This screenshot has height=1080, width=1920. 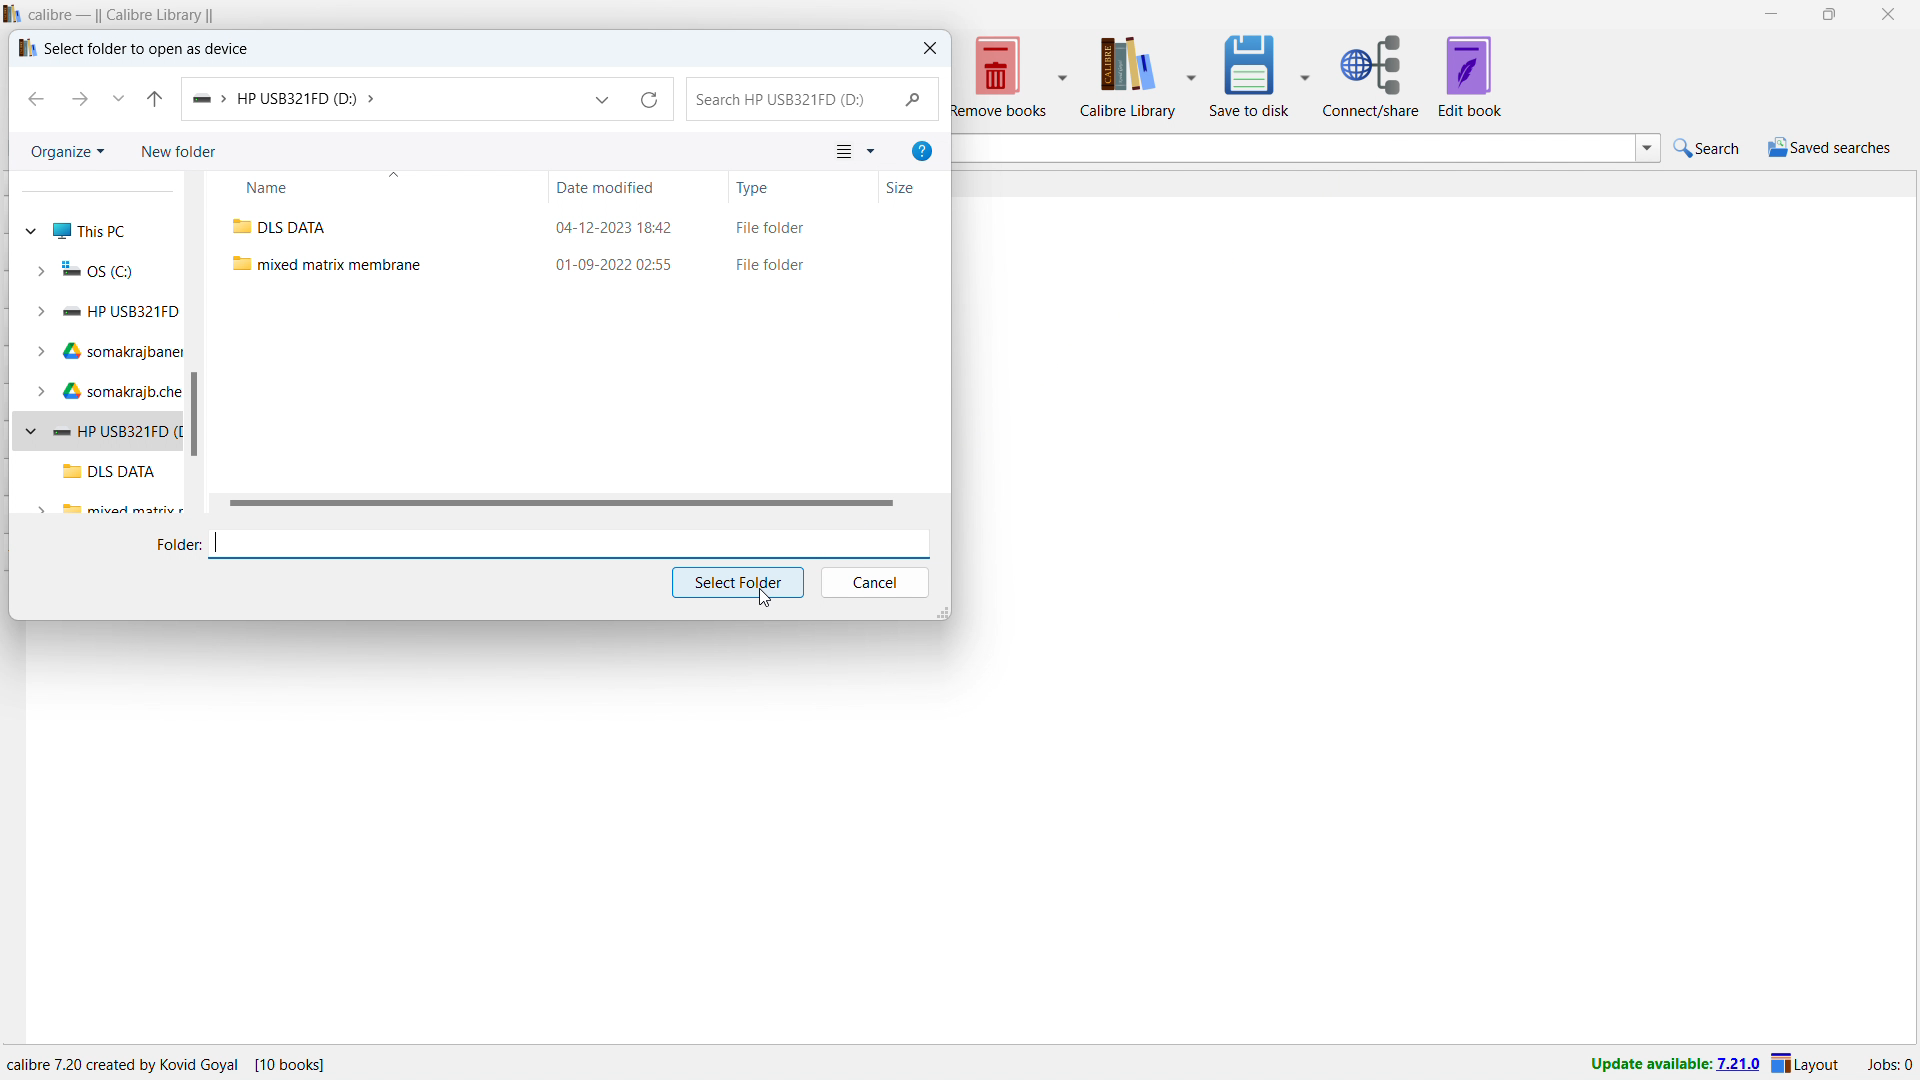 What do you see at coordinates (876, 582) in the screenshot?
I see `cancel` at bounding box center [876, 582].